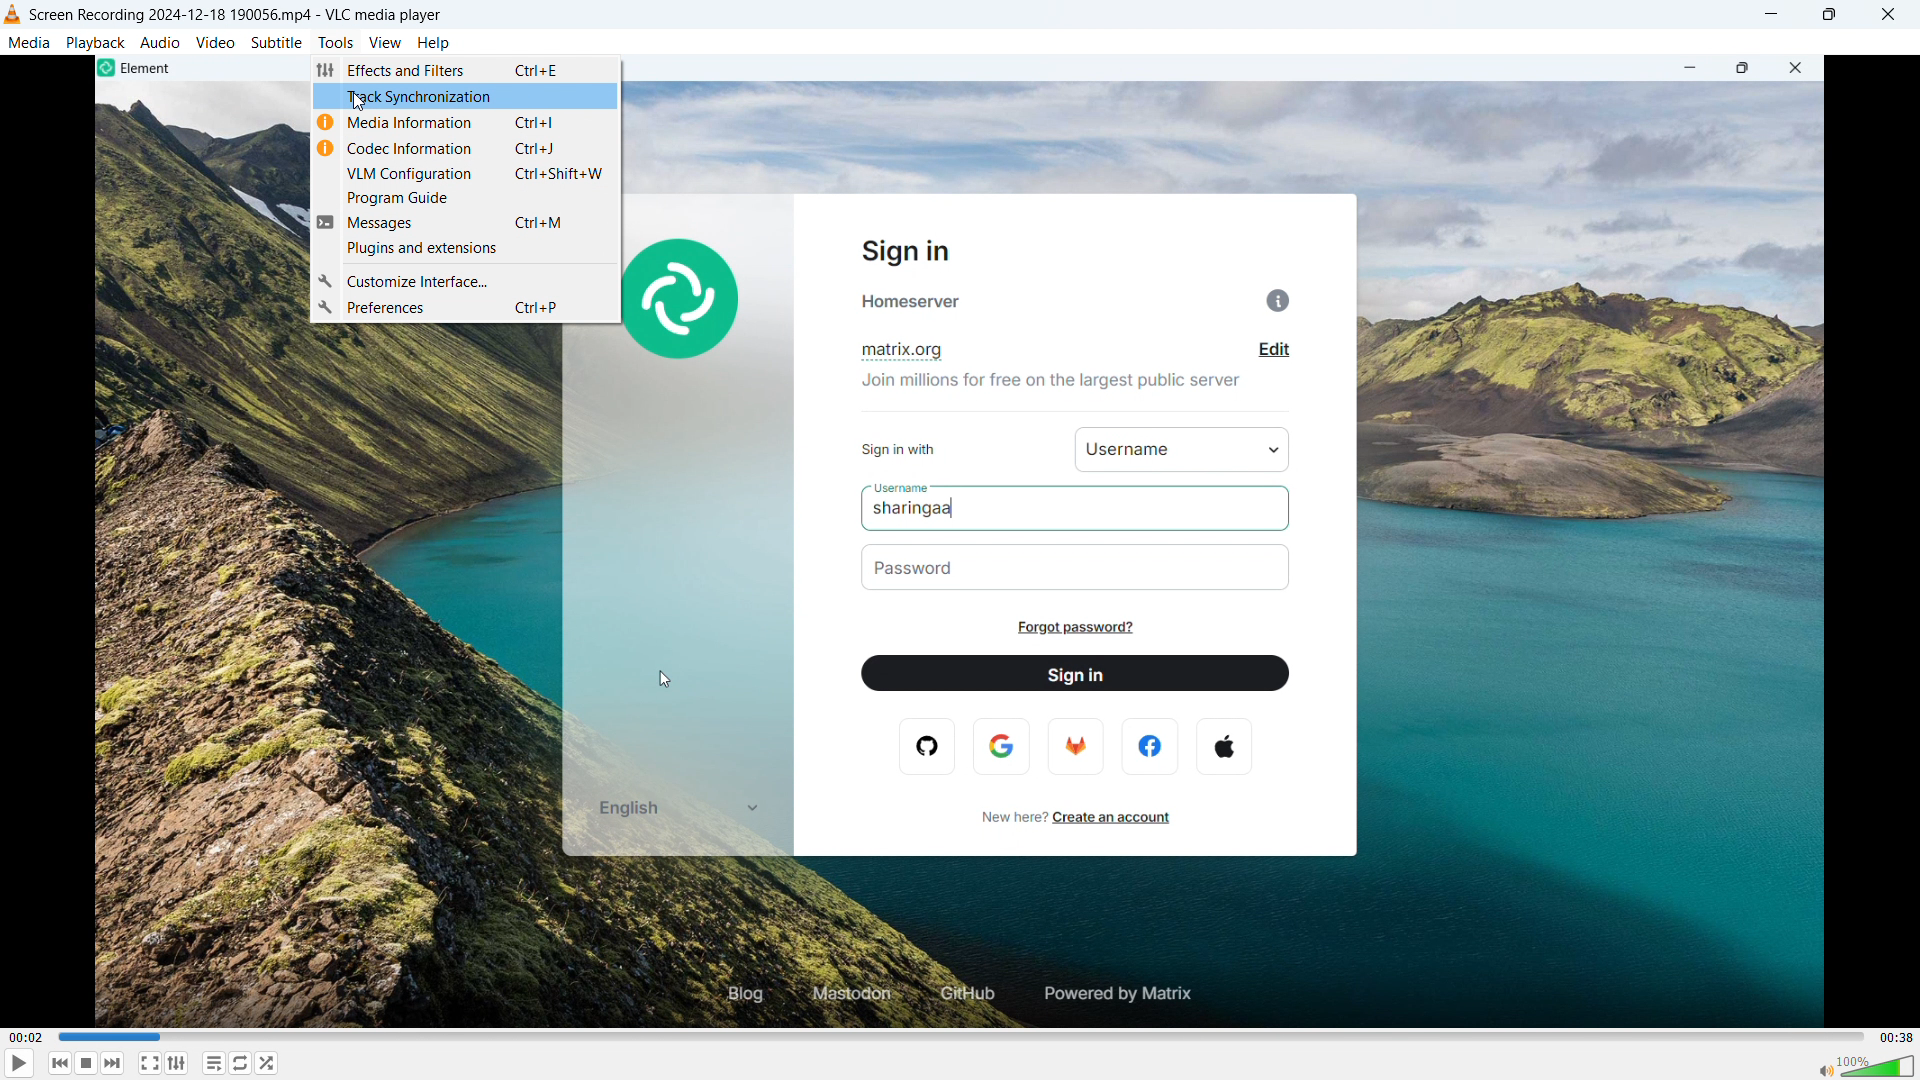  Describe the element at coordinates (1078, 746) in the screenshot. I see `firefox logo` at that location.